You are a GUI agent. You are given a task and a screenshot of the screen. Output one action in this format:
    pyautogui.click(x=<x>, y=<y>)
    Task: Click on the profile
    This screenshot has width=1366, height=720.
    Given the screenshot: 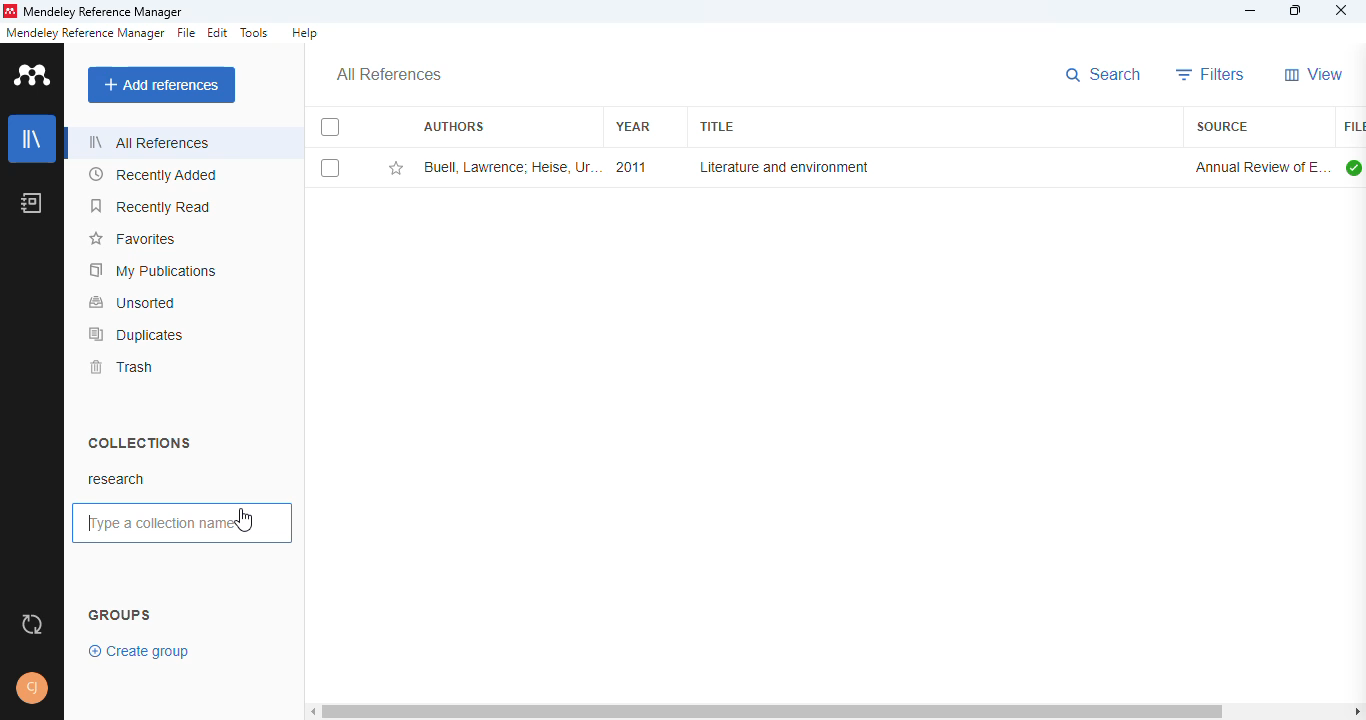 What is the action you would take?
    pyautogui.click(x=32, y=688)
    